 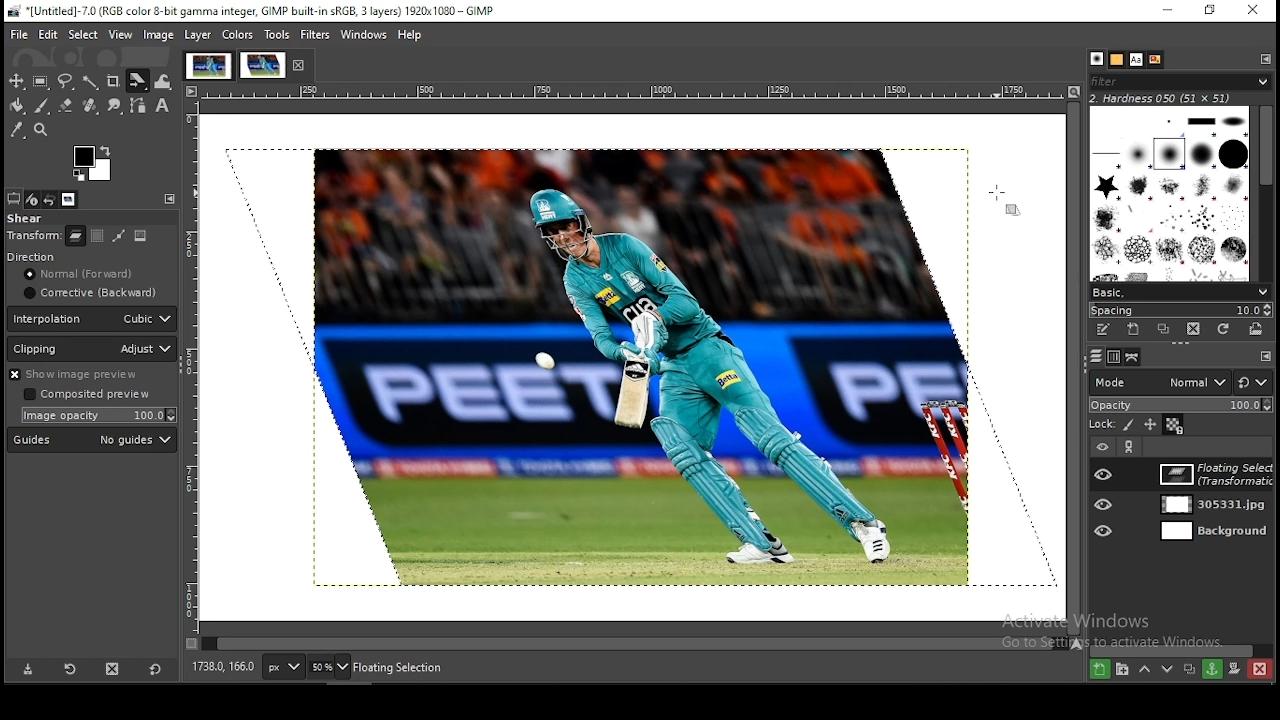 I want to click on zoom level, so click(x=330, y=667).